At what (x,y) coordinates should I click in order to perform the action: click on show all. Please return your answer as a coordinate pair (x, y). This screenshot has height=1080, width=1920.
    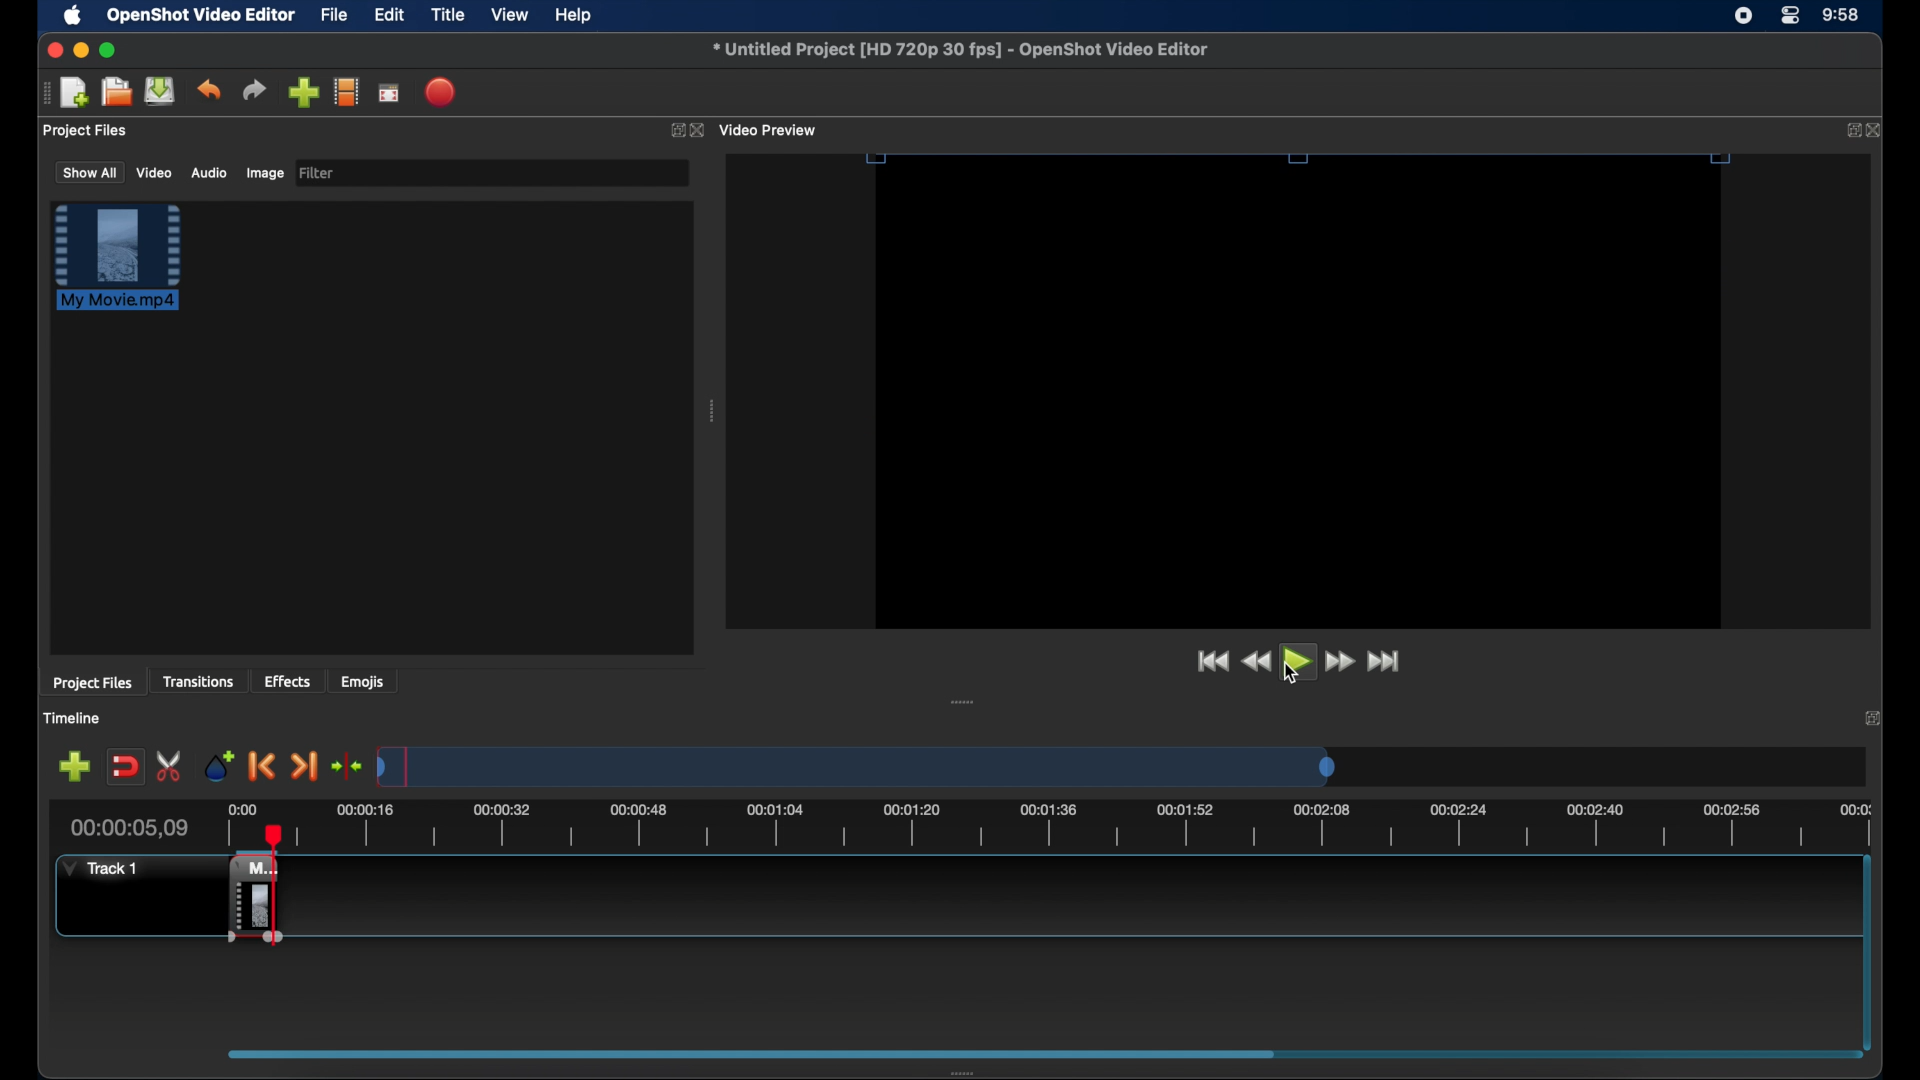
    Looking at the image, I should click on (88, 171).